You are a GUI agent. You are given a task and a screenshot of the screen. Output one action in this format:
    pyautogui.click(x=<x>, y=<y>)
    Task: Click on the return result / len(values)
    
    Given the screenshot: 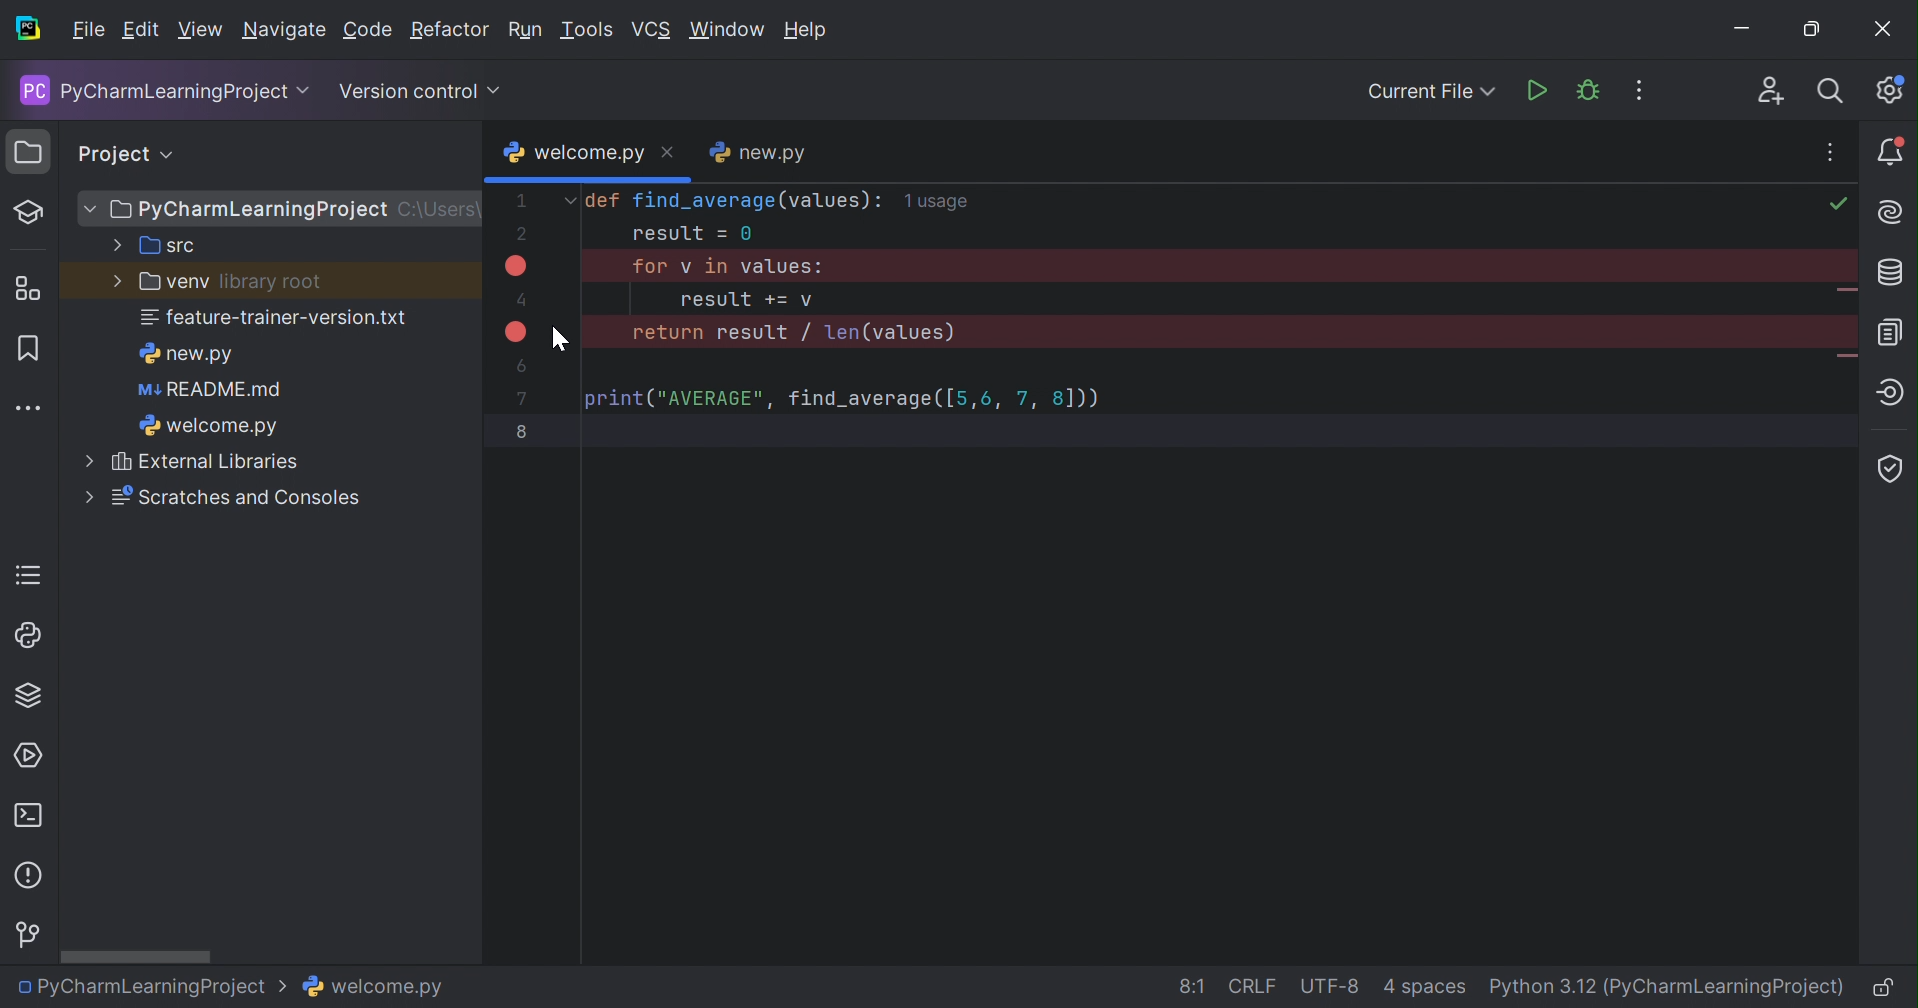 What is the action you would take?
    pyautogui.click(x=795, y=334)
    